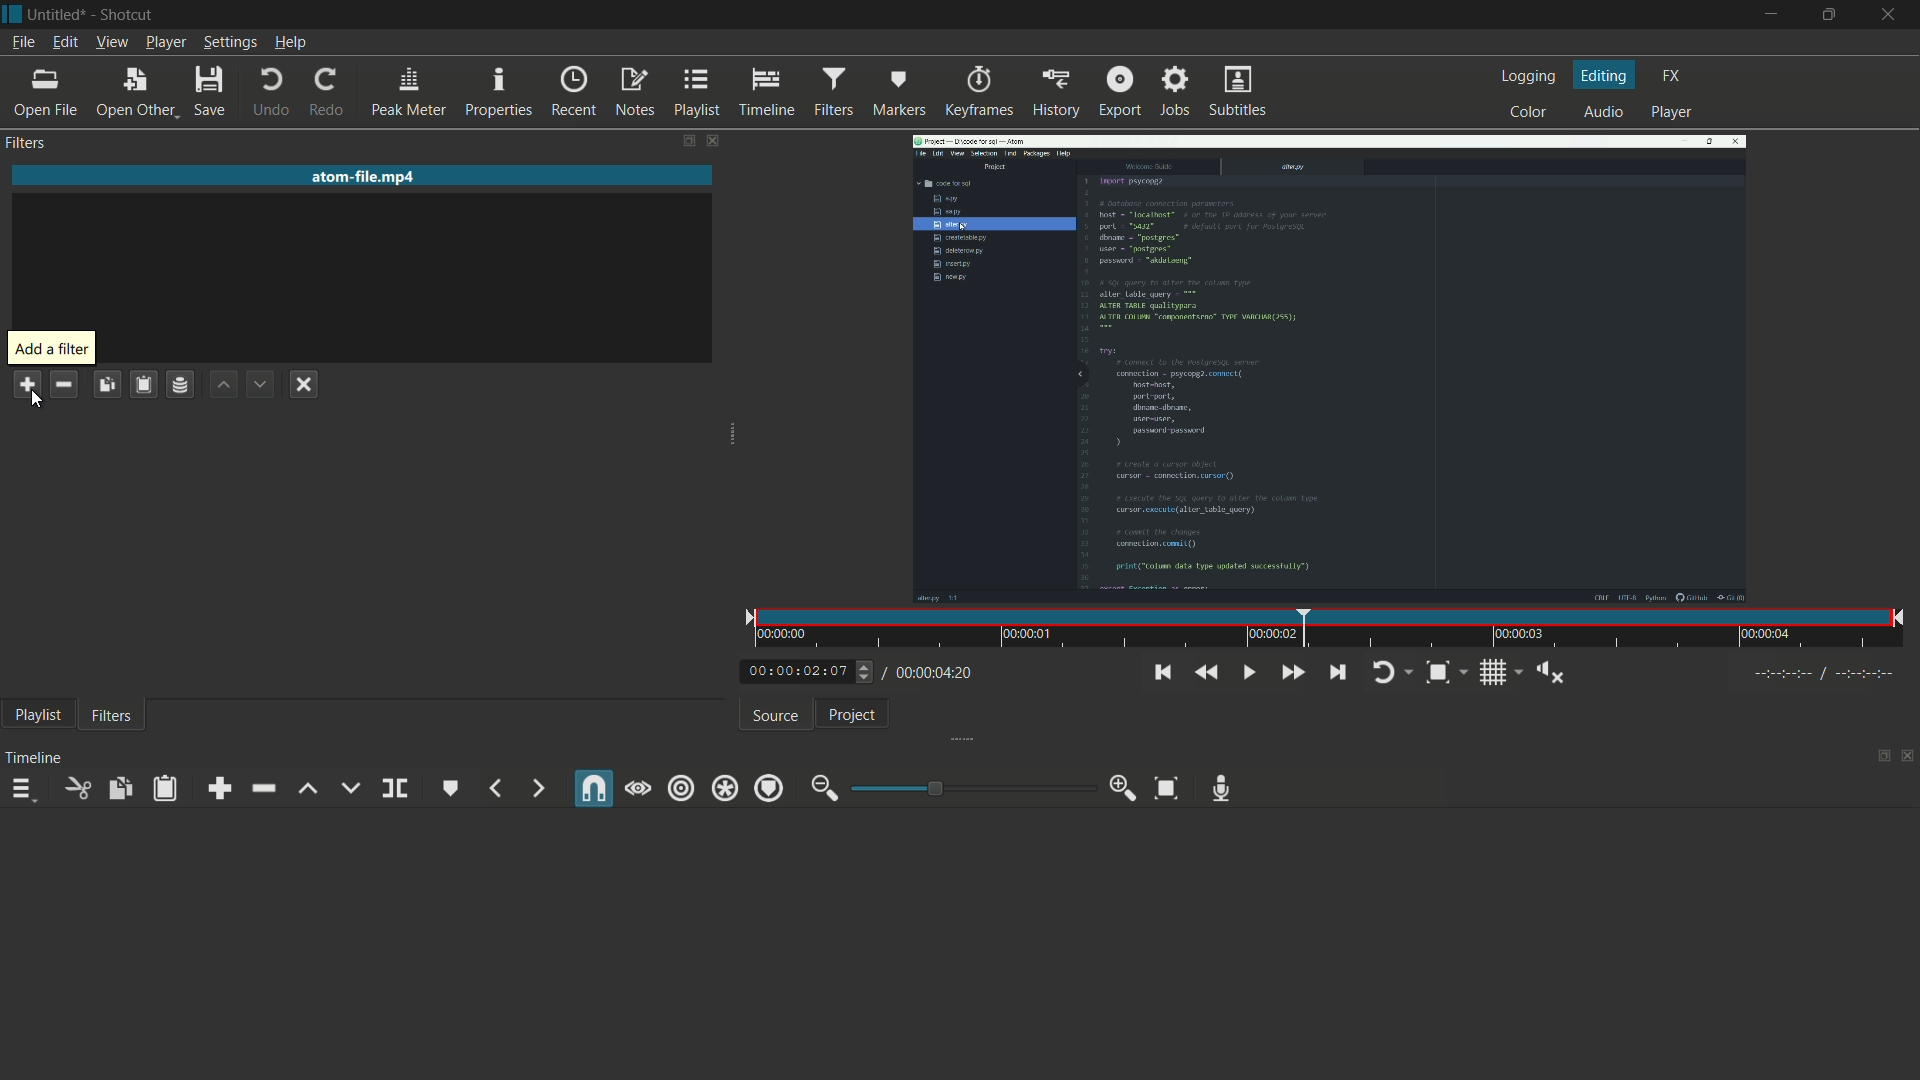  Describe the element at coordinates (52, 347) in the screenshot. I see `add a filter pop up` at that location.